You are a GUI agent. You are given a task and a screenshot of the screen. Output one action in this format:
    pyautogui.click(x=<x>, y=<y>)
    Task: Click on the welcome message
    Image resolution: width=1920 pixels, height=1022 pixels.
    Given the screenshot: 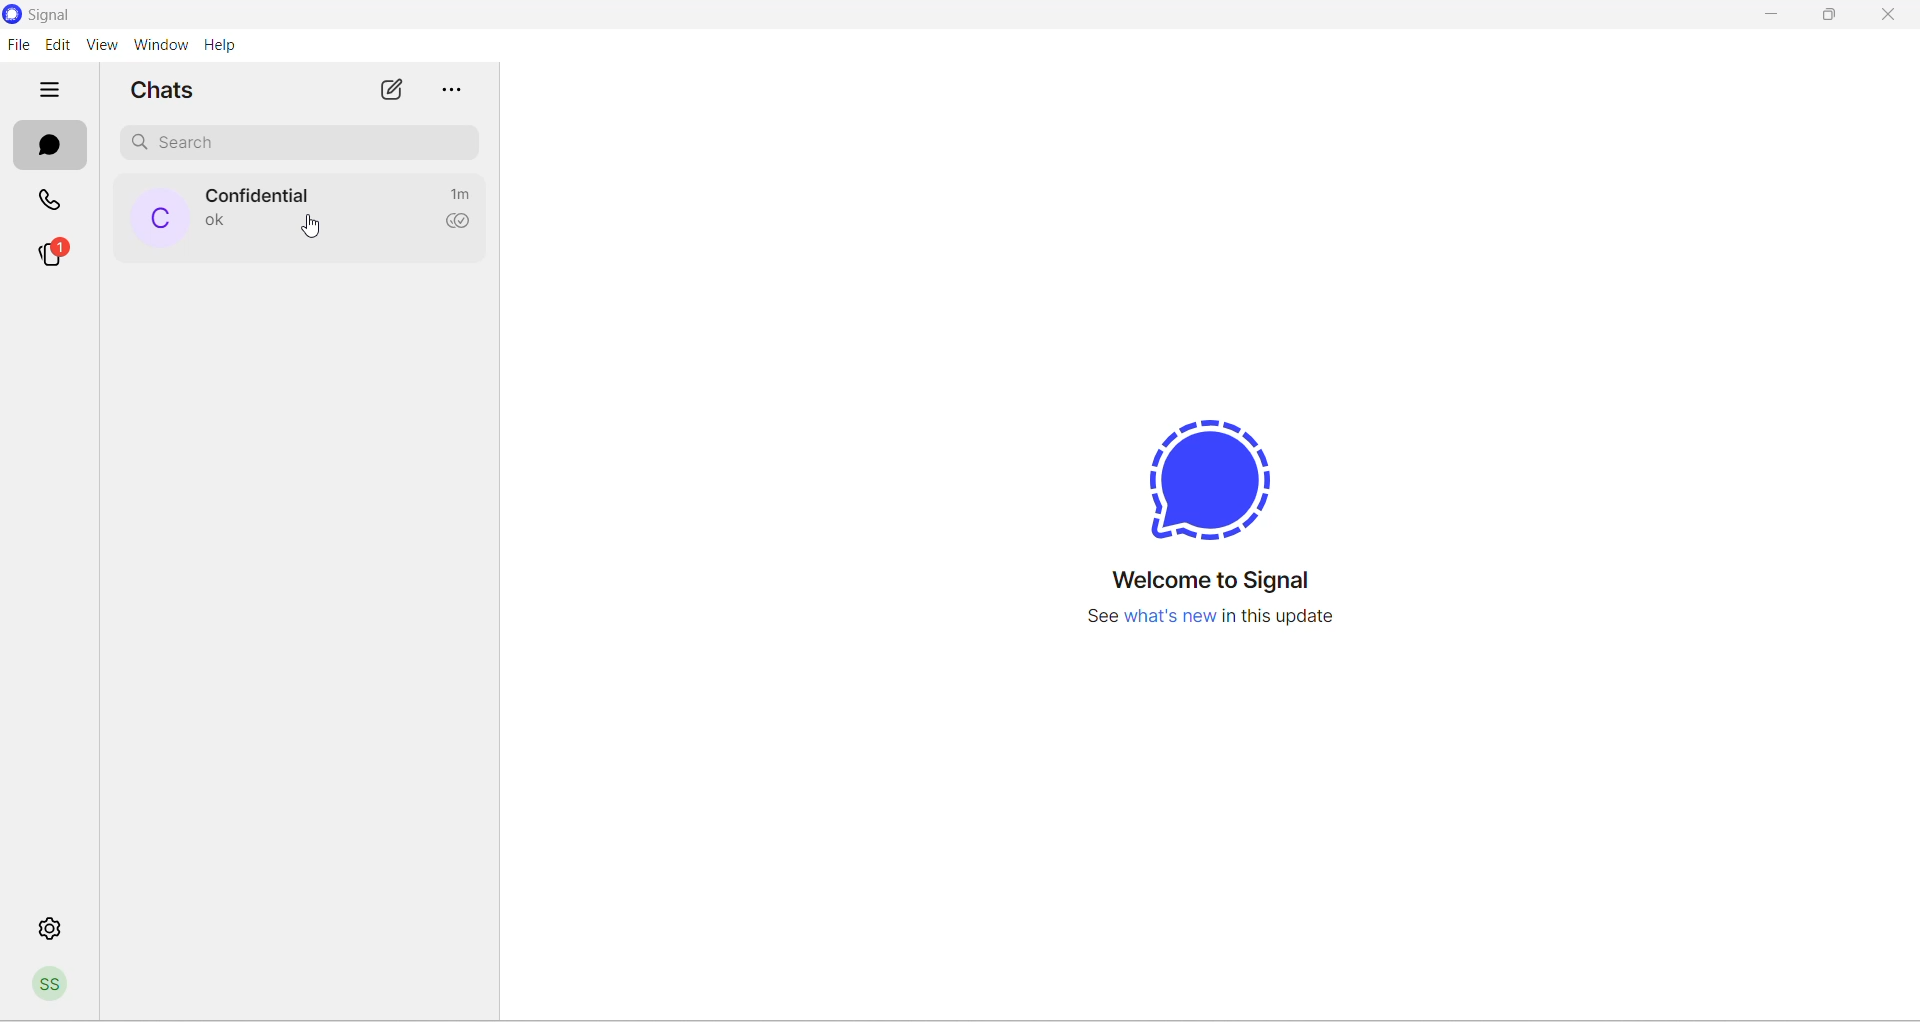 What is the action you would take?
    pyautogui.click(x=1202, y=580)
    